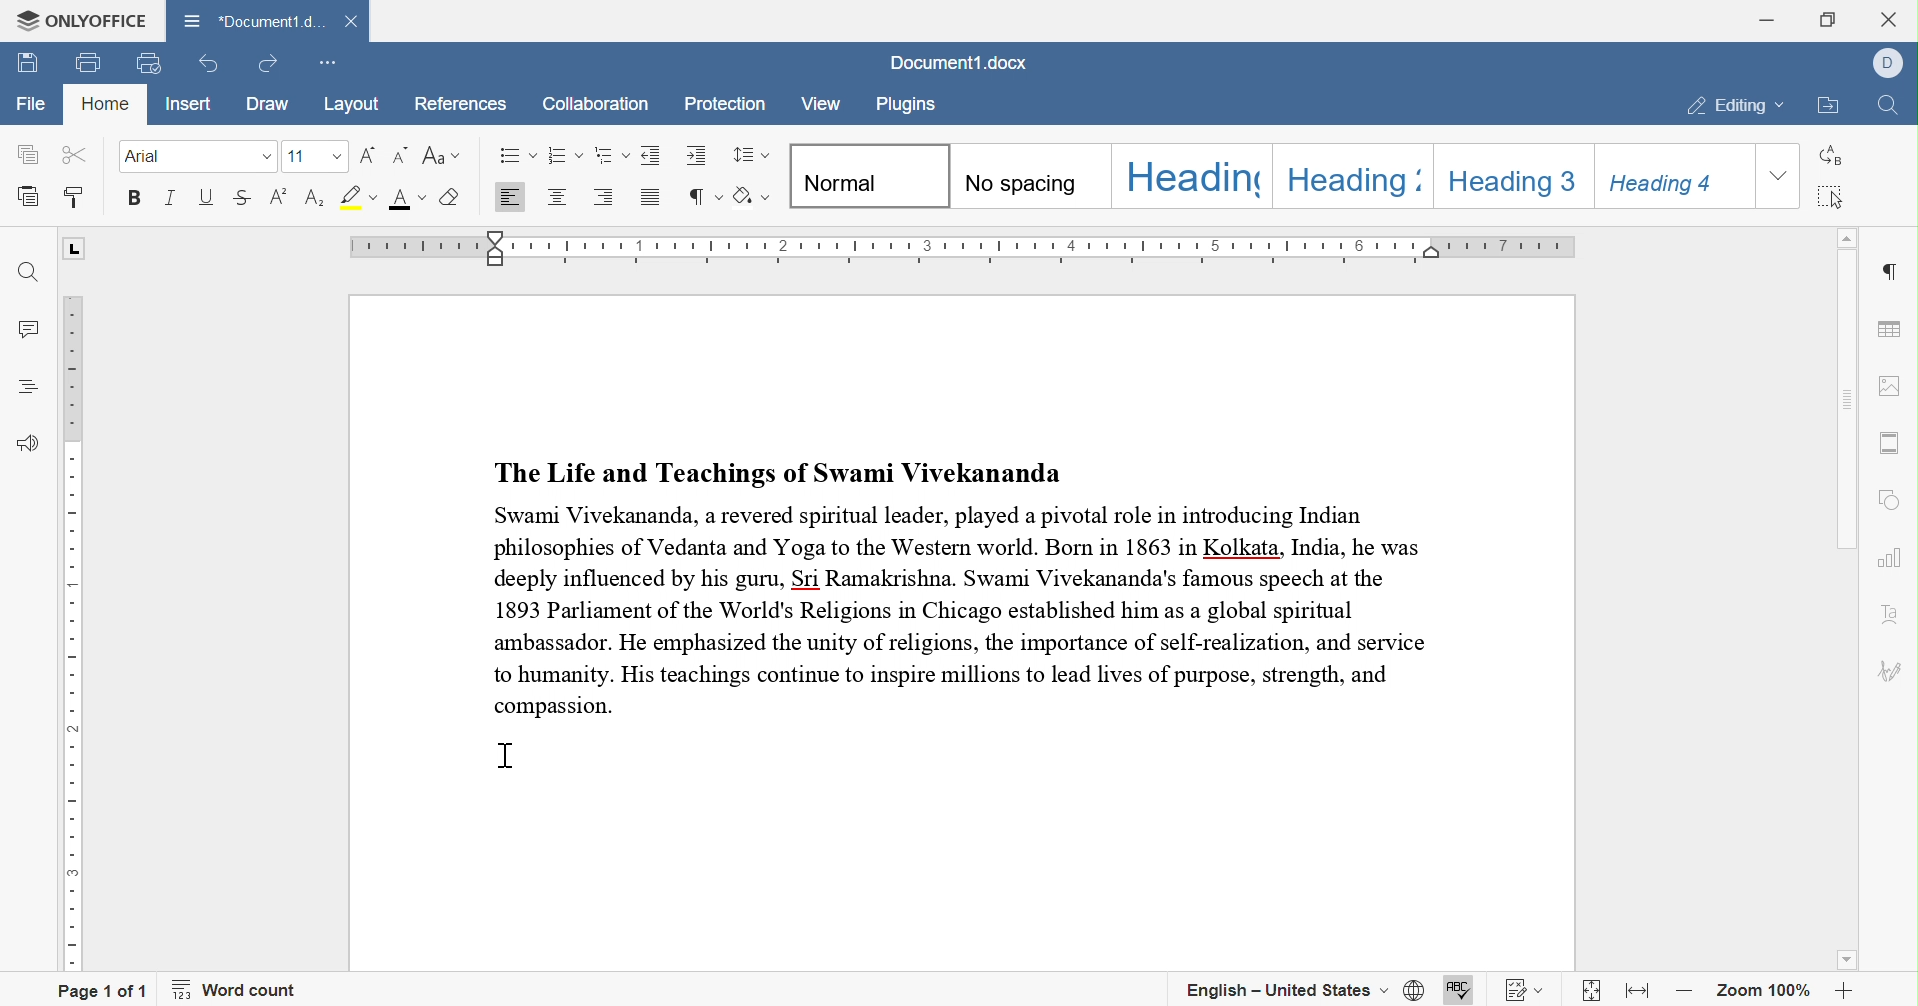 The height and width of the screenshot is (1006, 1918). Describe the element at coordinates (1765, 995) in the screenshot. I see `zoom 100%` at that location.